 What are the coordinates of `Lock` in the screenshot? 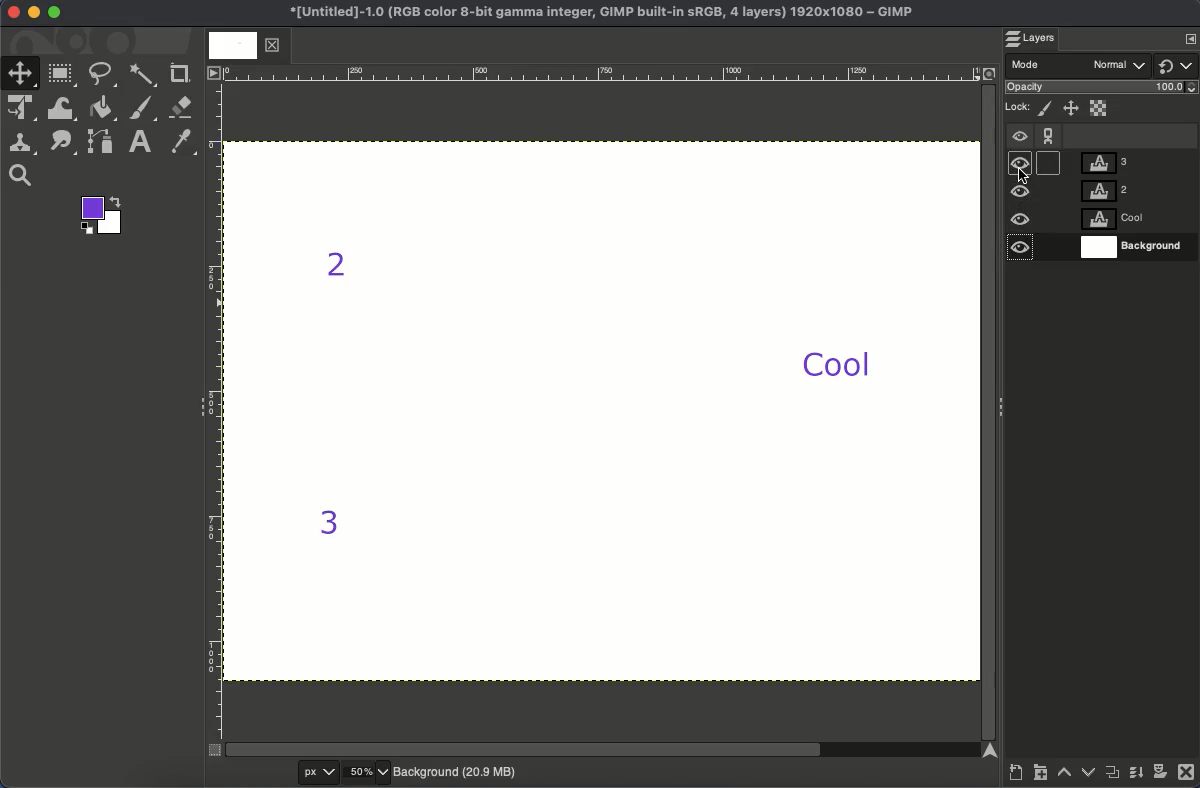 It's located at (1019, 105).